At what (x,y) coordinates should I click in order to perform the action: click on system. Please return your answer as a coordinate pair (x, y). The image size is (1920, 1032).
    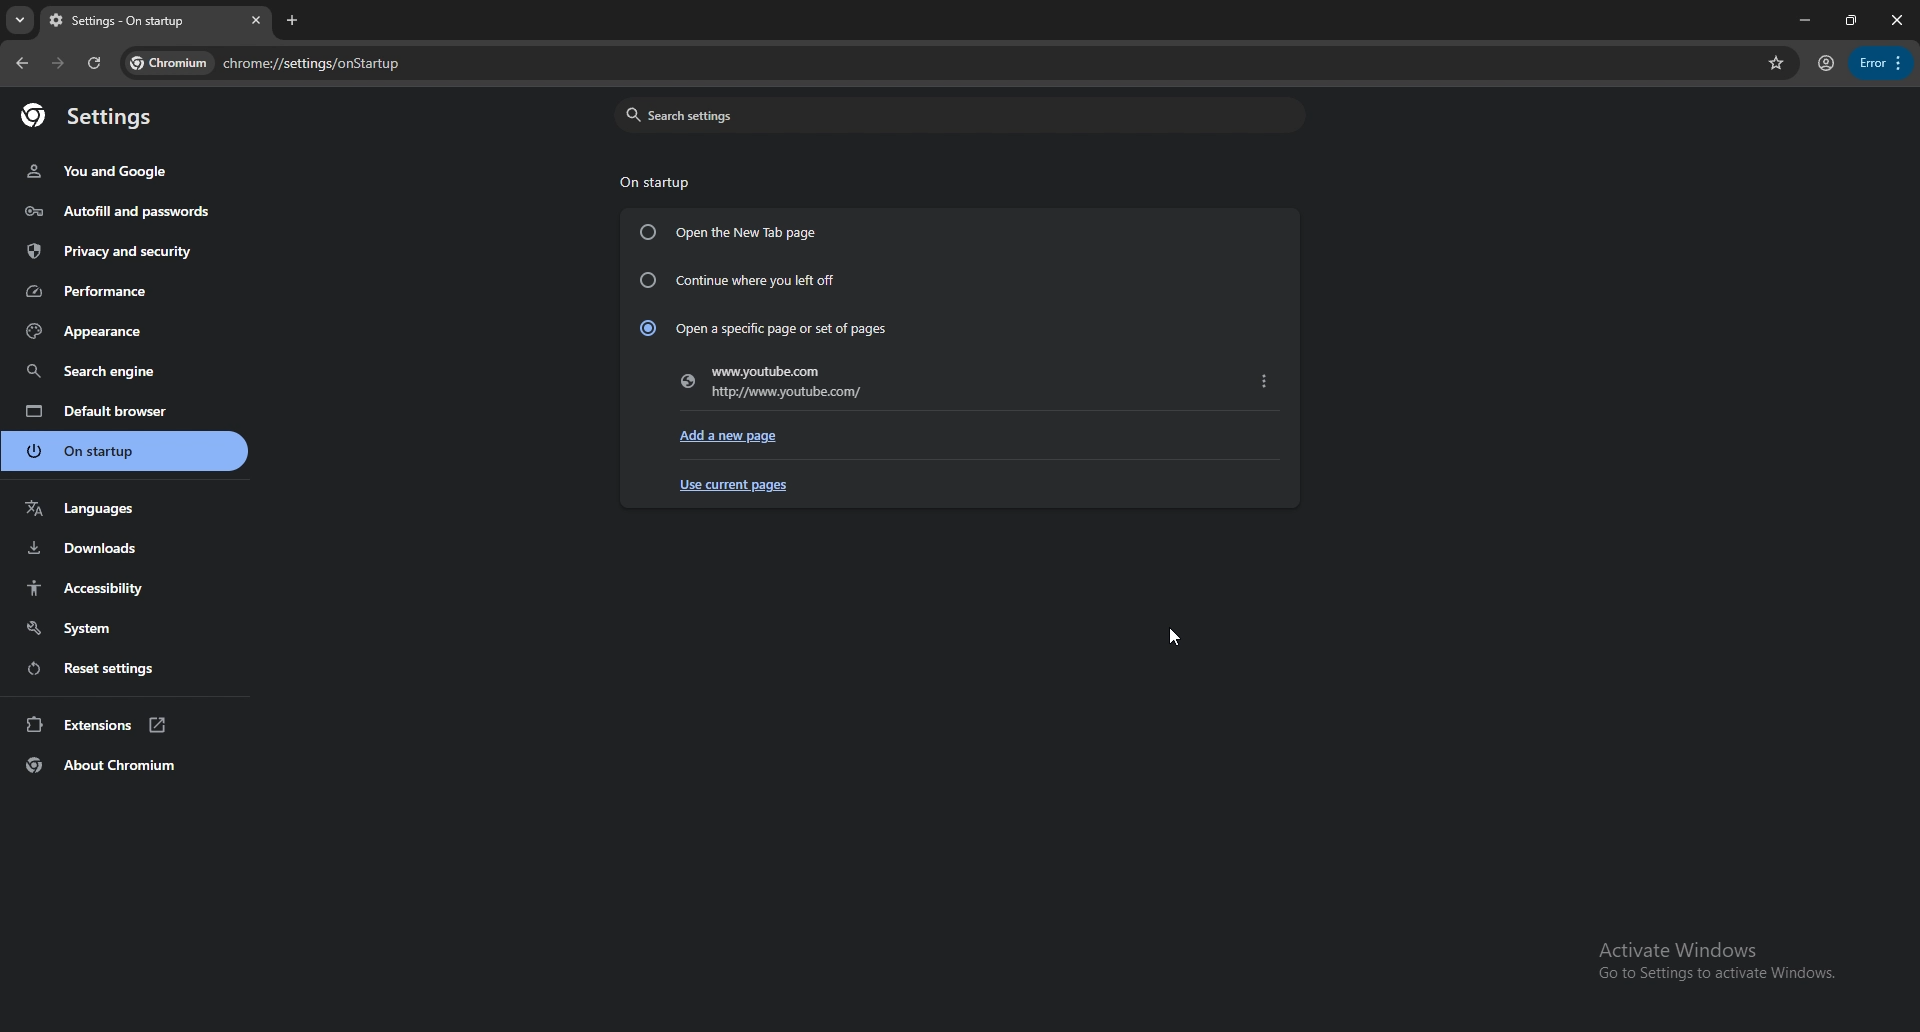
    Looking at the image, I should click on (125, 628).